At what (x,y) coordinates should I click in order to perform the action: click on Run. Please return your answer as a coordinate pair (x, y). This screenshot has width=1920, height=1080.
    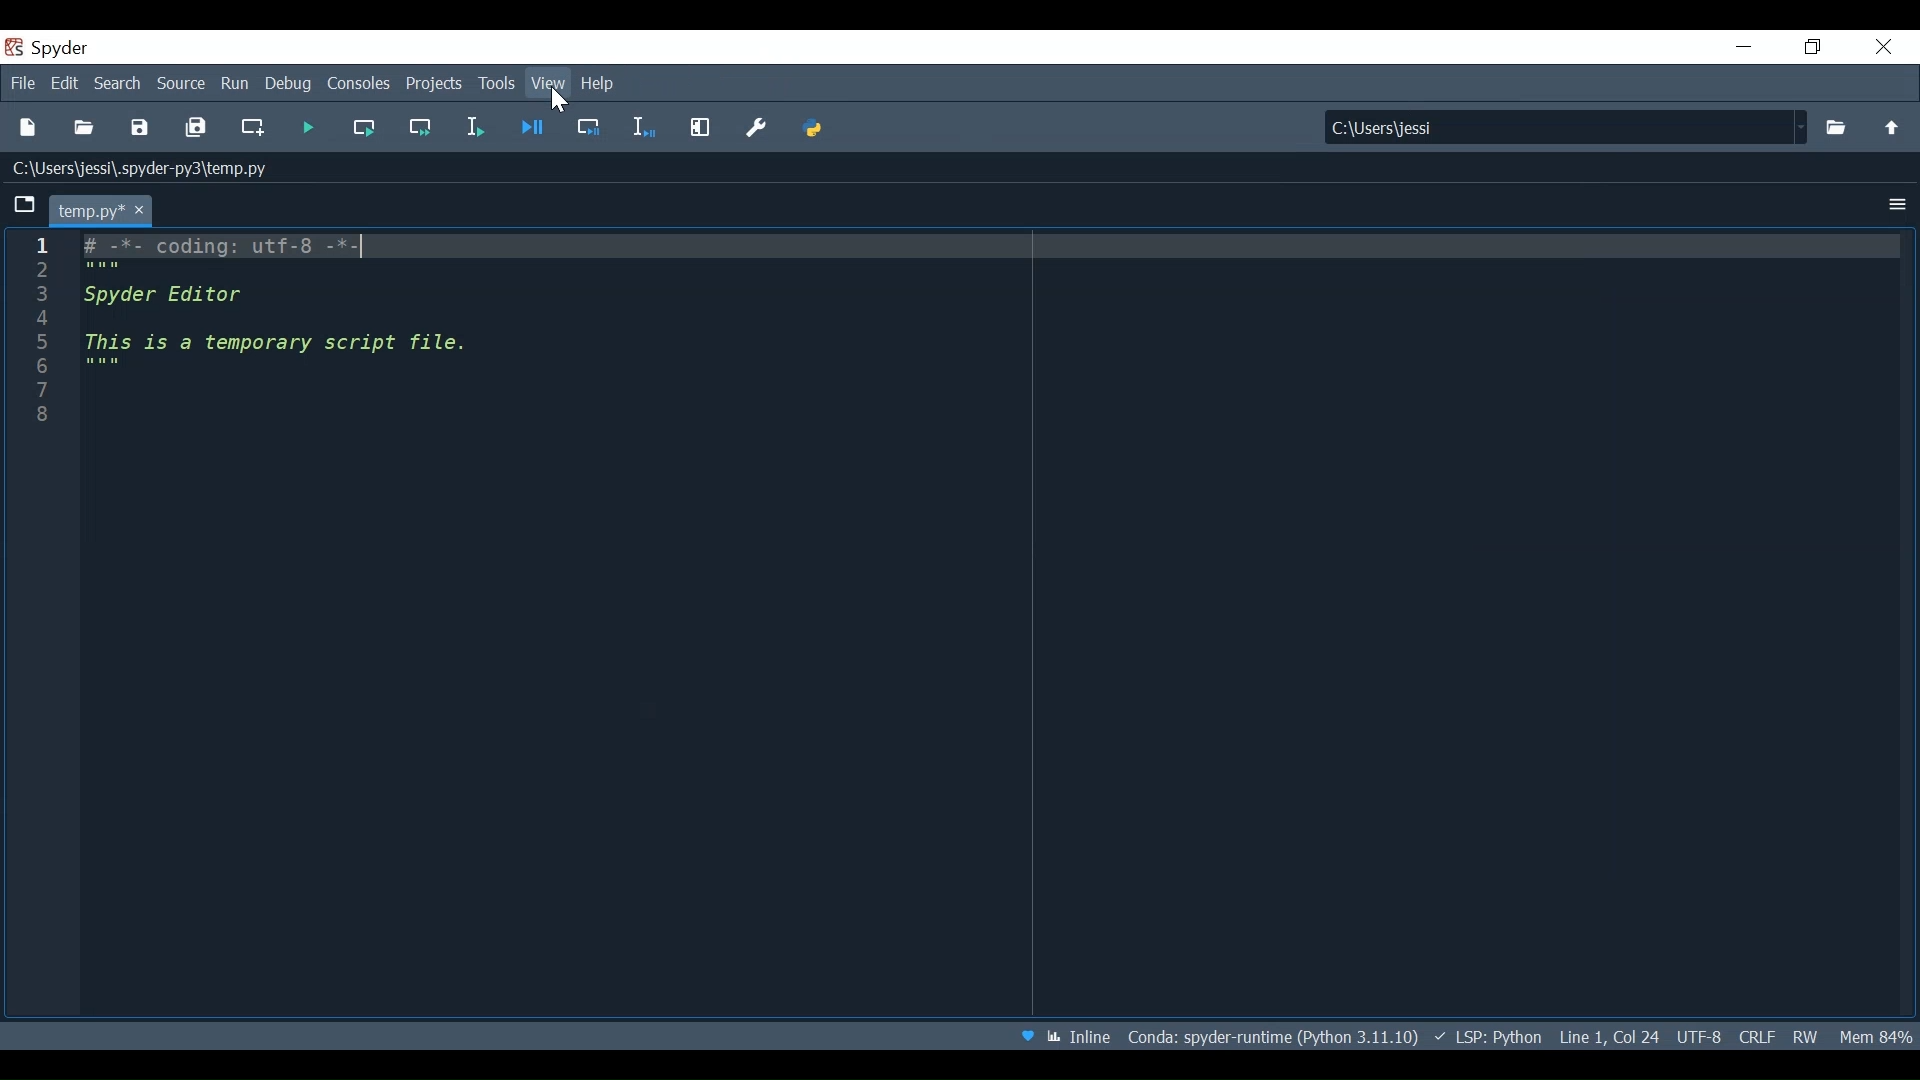
    Looking at the image, I should click on (233, 83).